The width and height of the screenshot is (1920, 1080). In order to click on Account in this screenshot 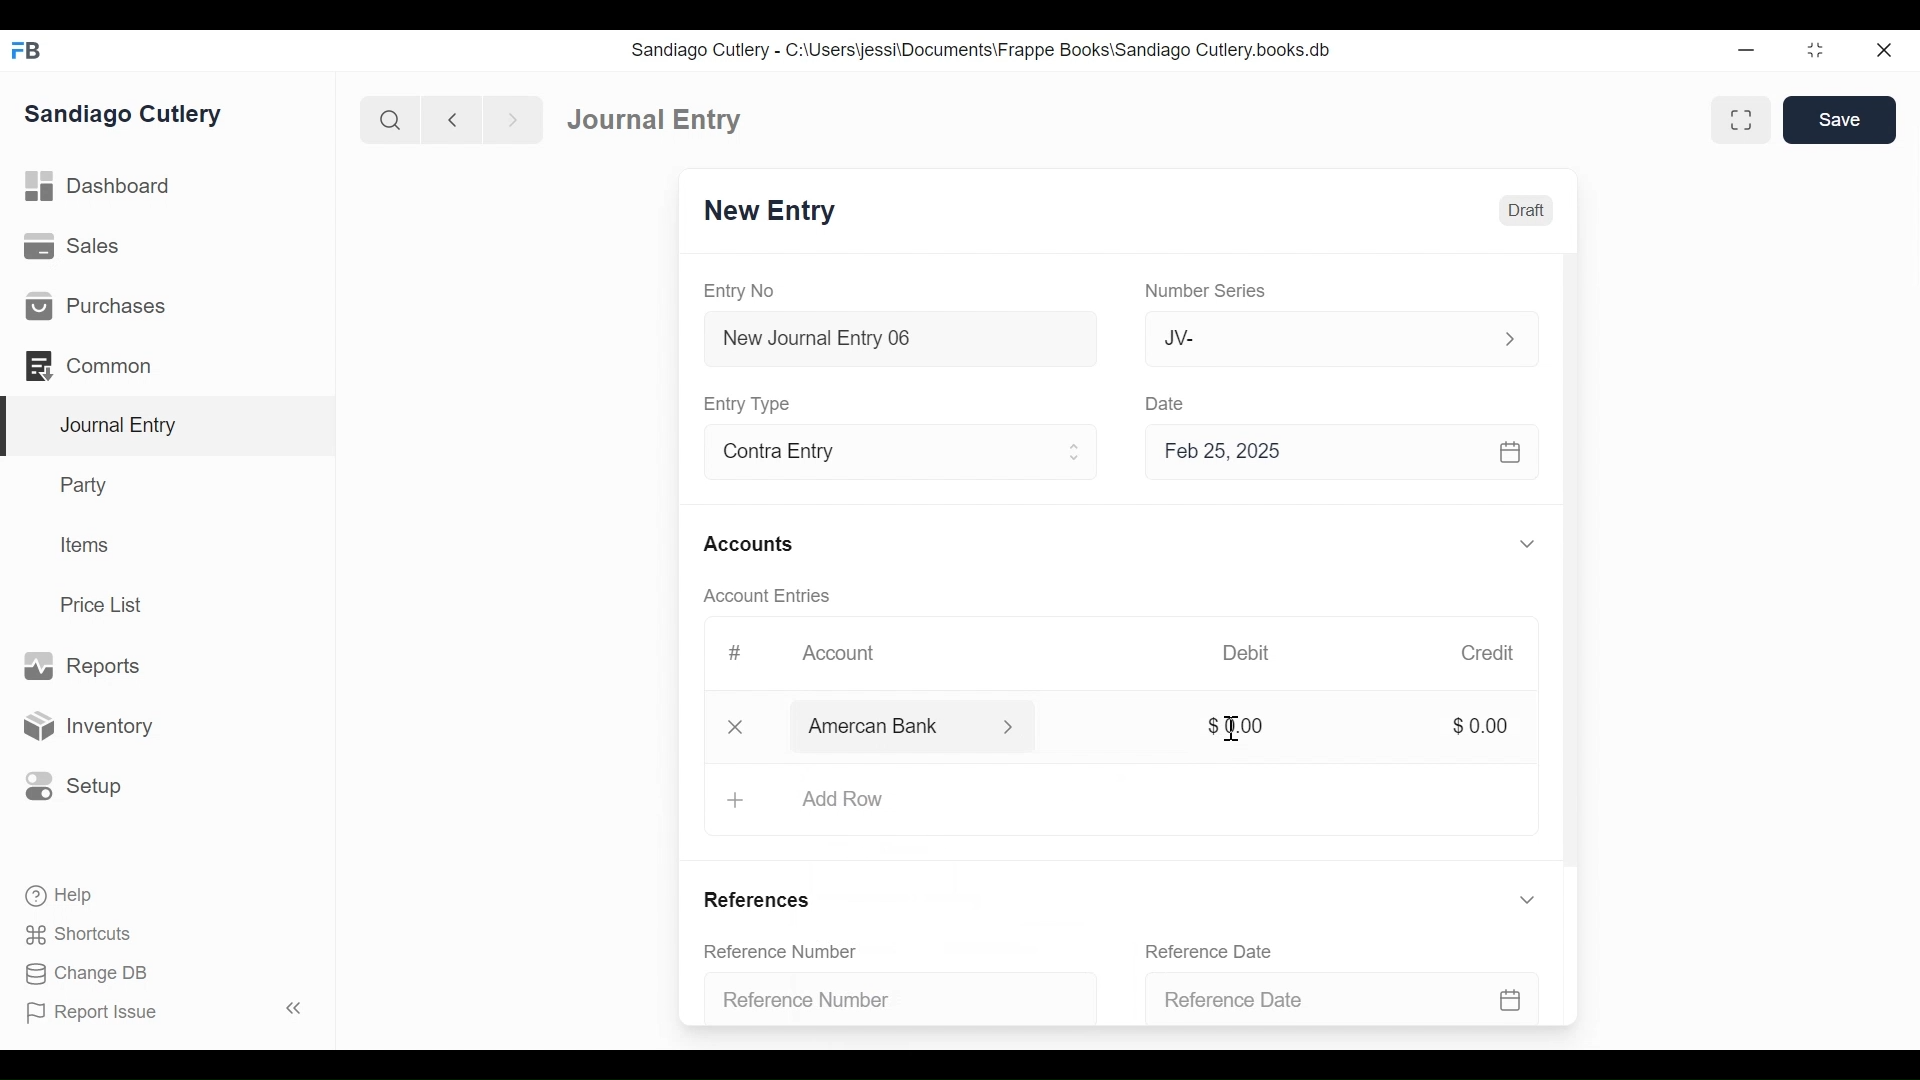, I will do `click(852, 659)`.